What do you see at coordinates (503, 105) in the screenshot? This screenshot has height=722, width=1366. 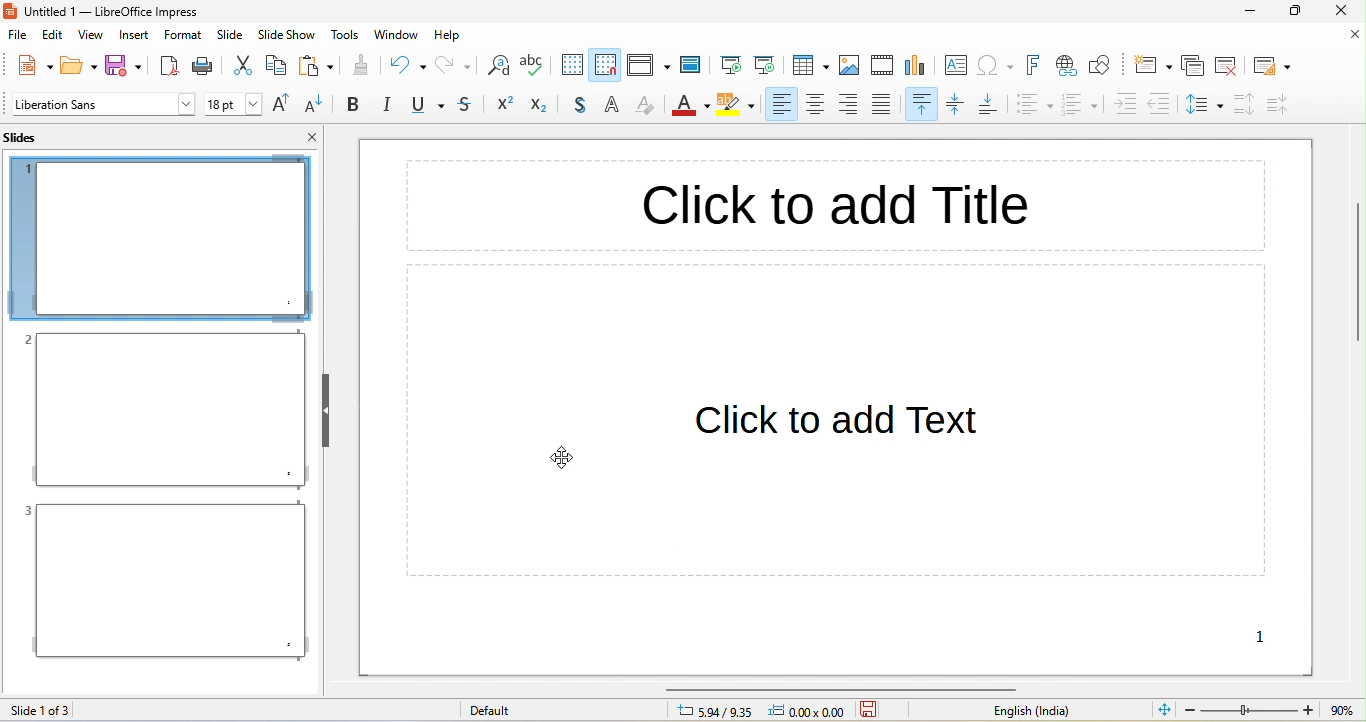 I see `superscript` at bounding box center [503, 105].